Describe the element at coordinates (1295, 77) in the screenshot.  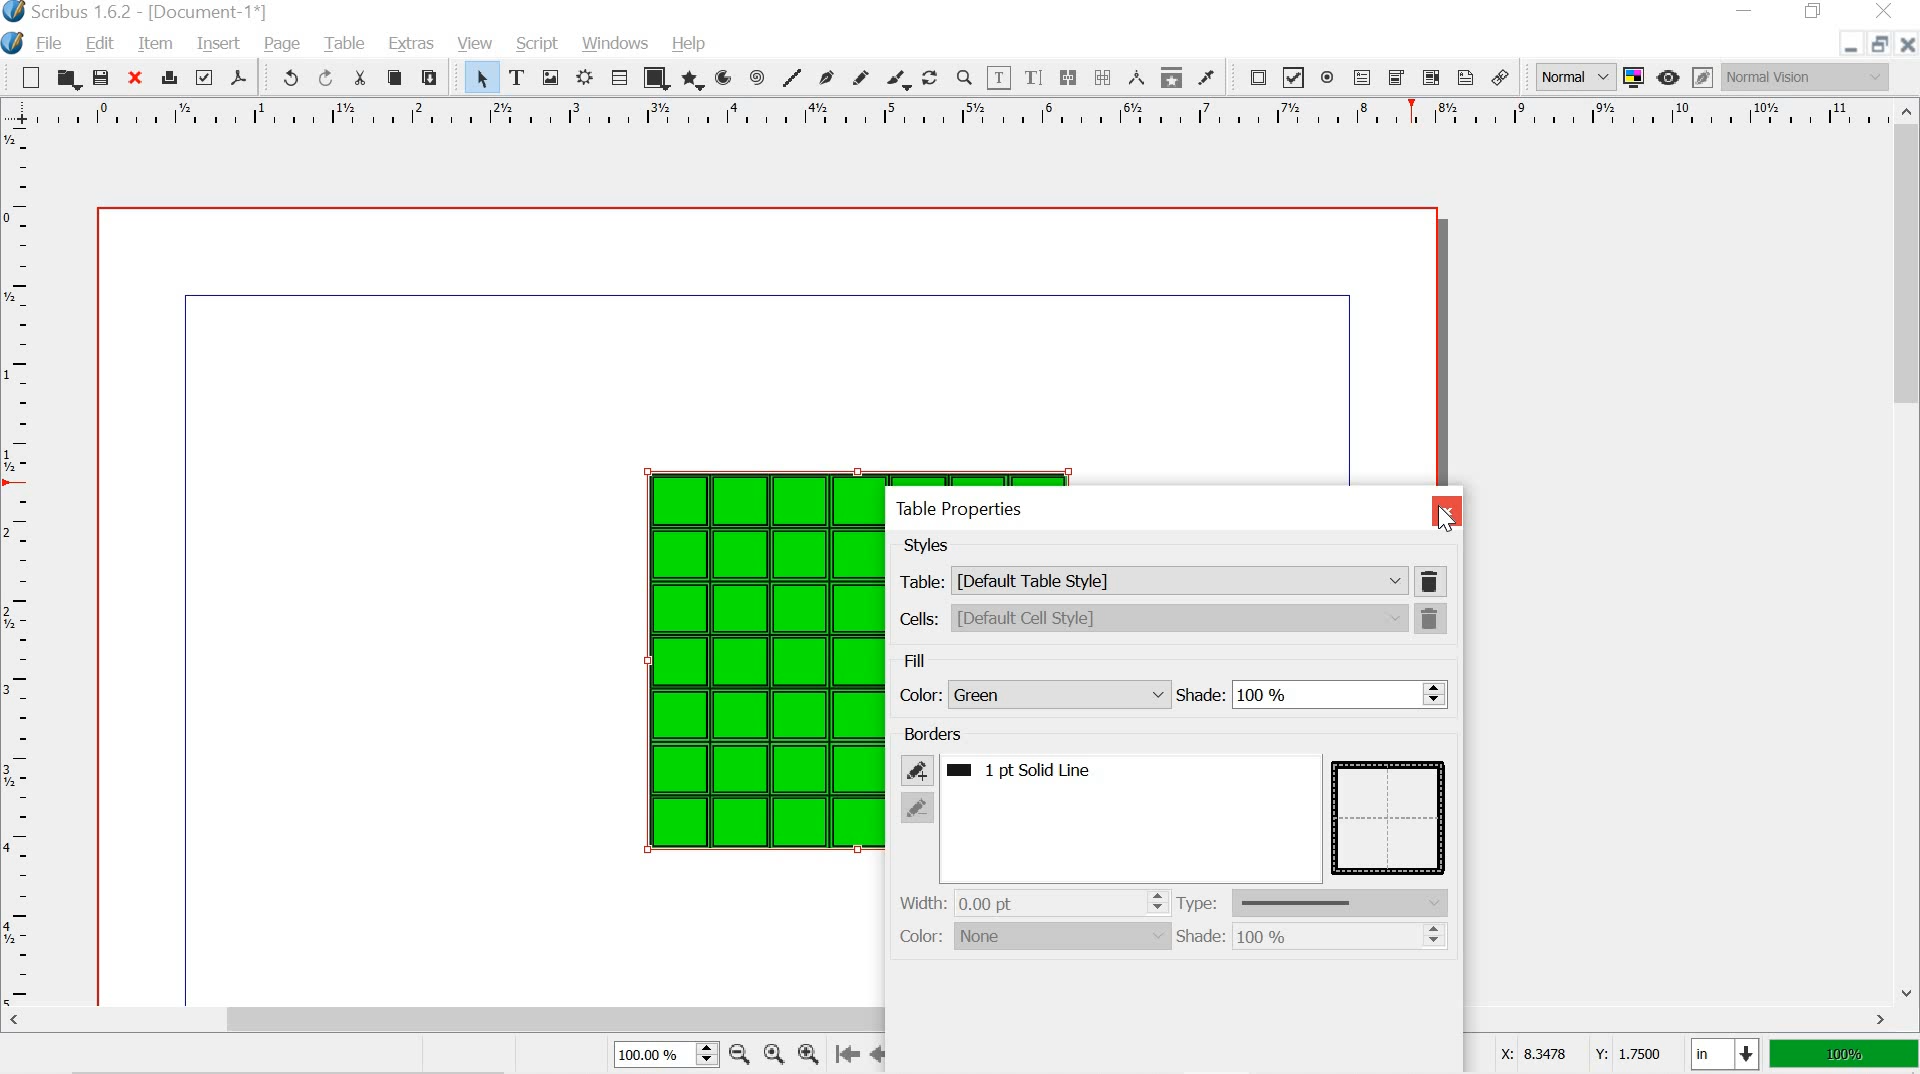
I see `pdf check box` at that location.